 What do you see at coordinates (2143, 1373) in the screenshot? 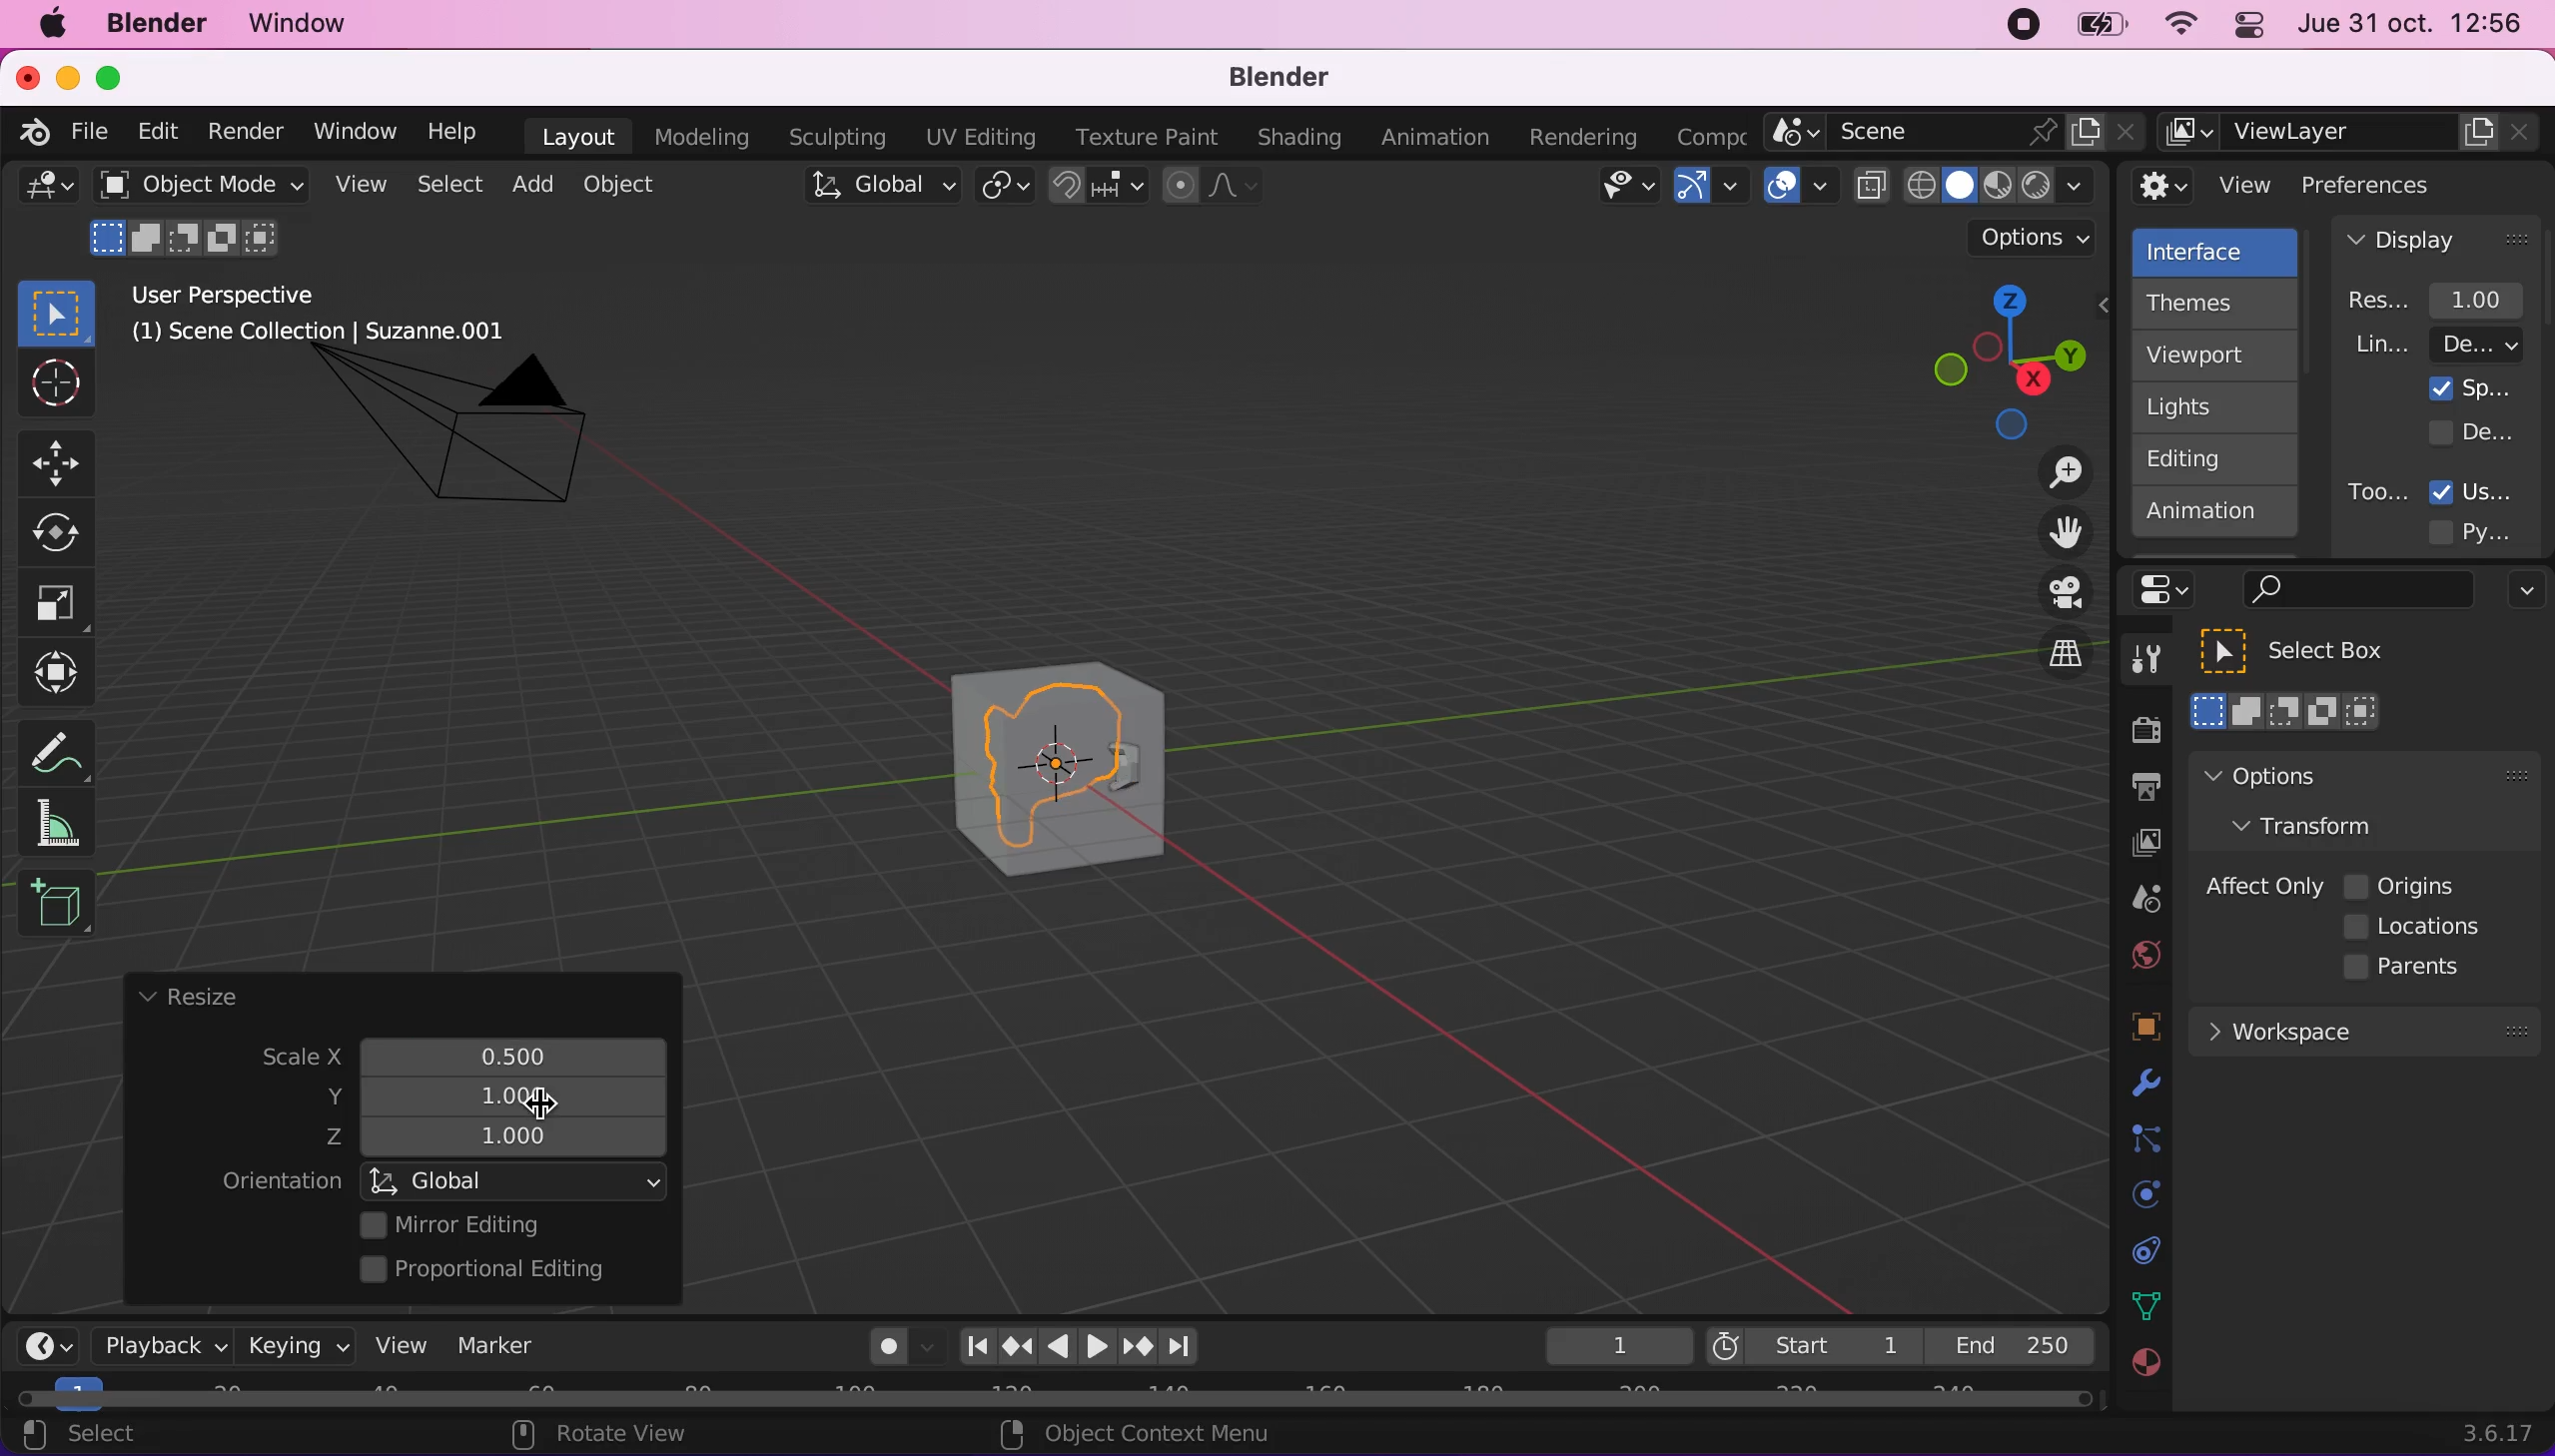
I see `texture` at bounding box center [2143, 1373].